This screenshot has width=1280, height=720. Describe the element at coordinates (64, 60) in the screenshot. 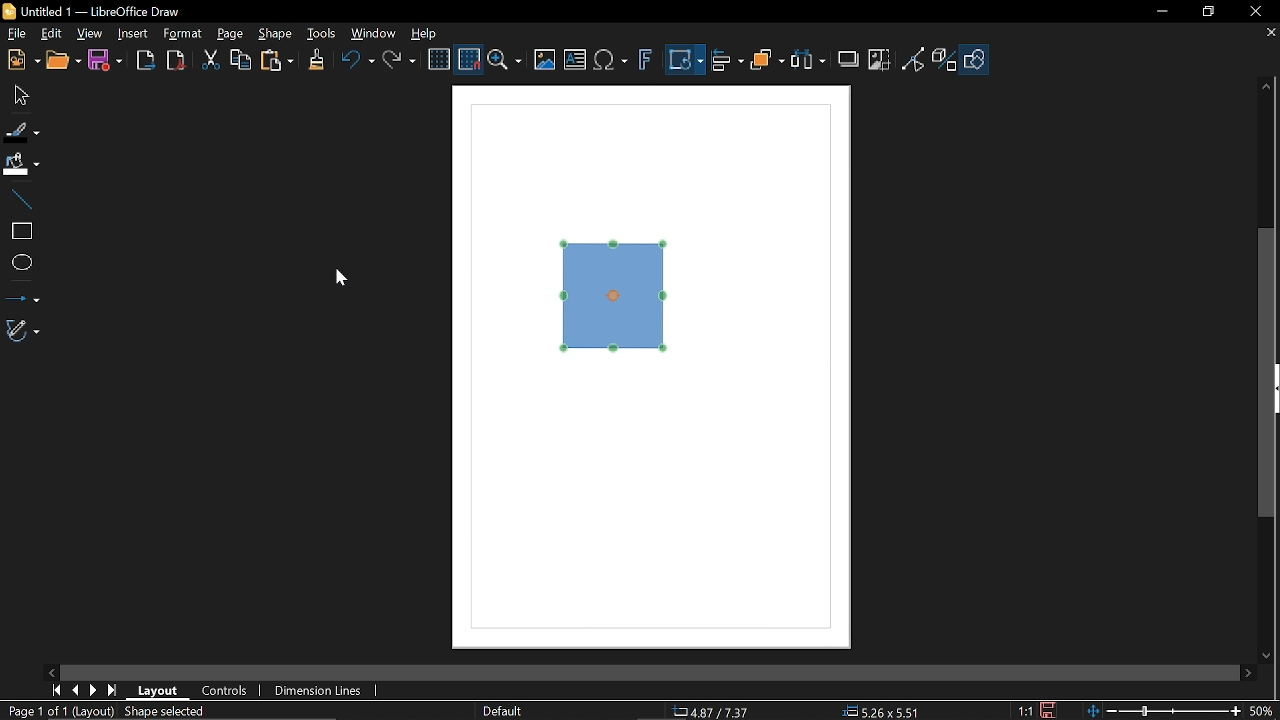

I see `Open` at that location.